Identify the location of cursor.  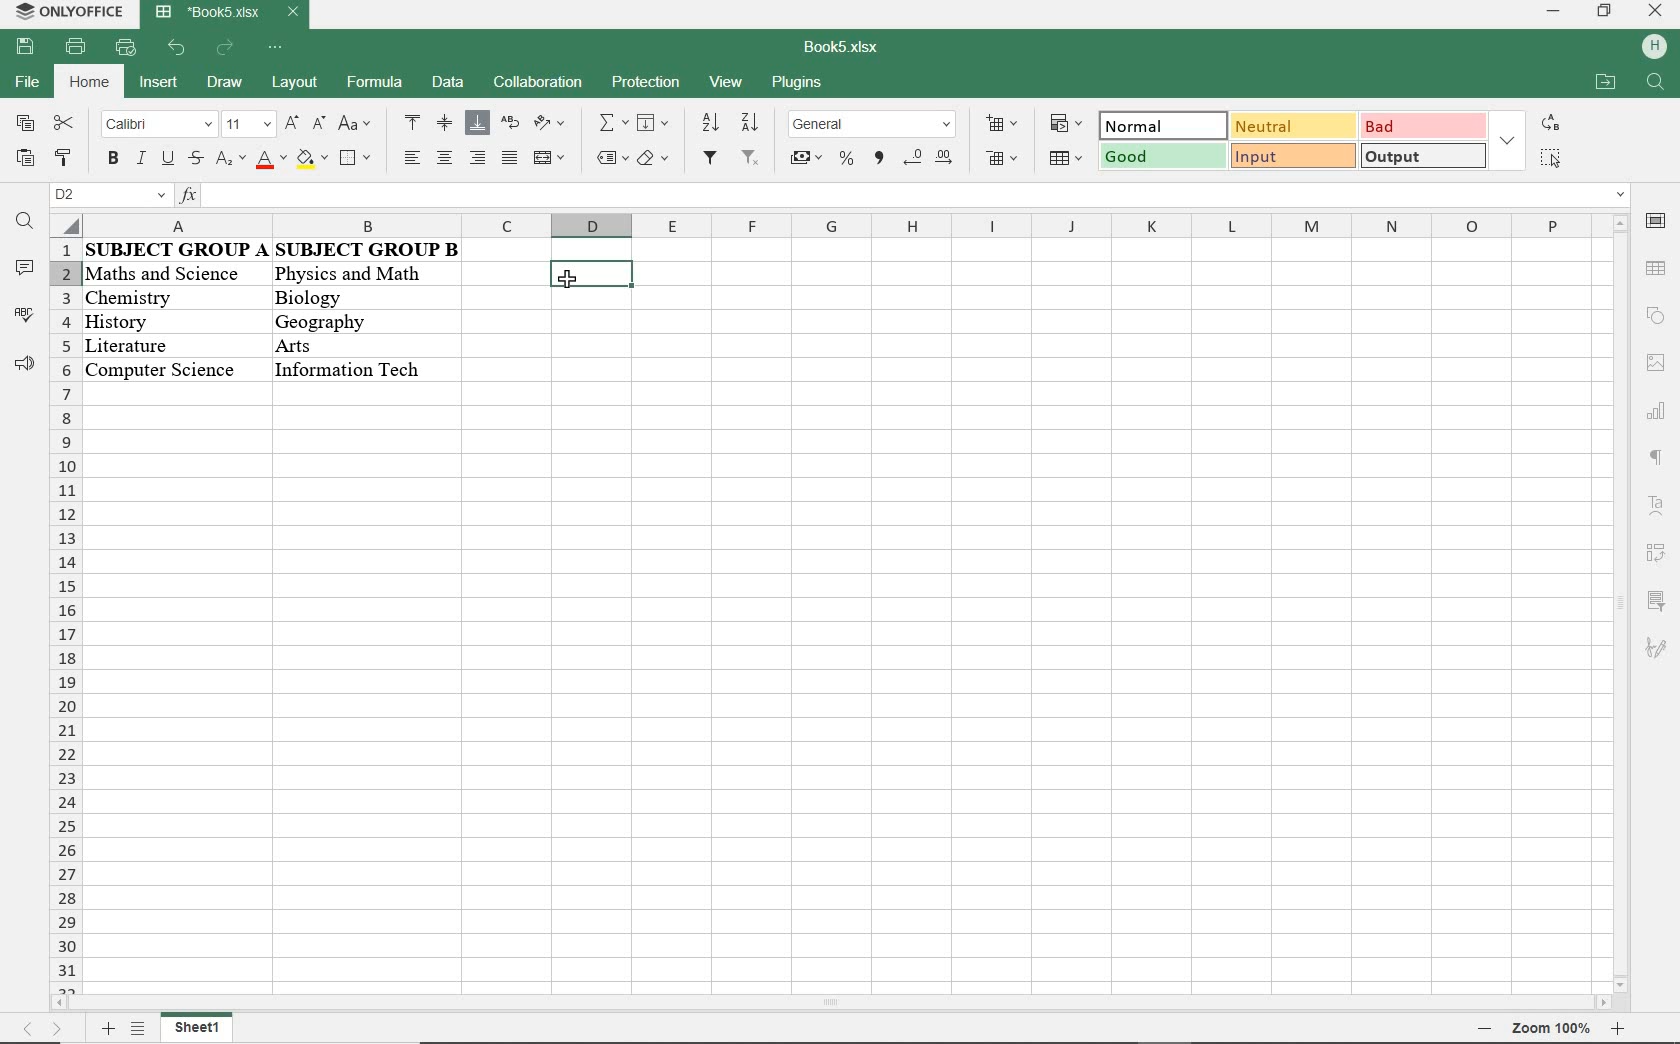
(570, 281).